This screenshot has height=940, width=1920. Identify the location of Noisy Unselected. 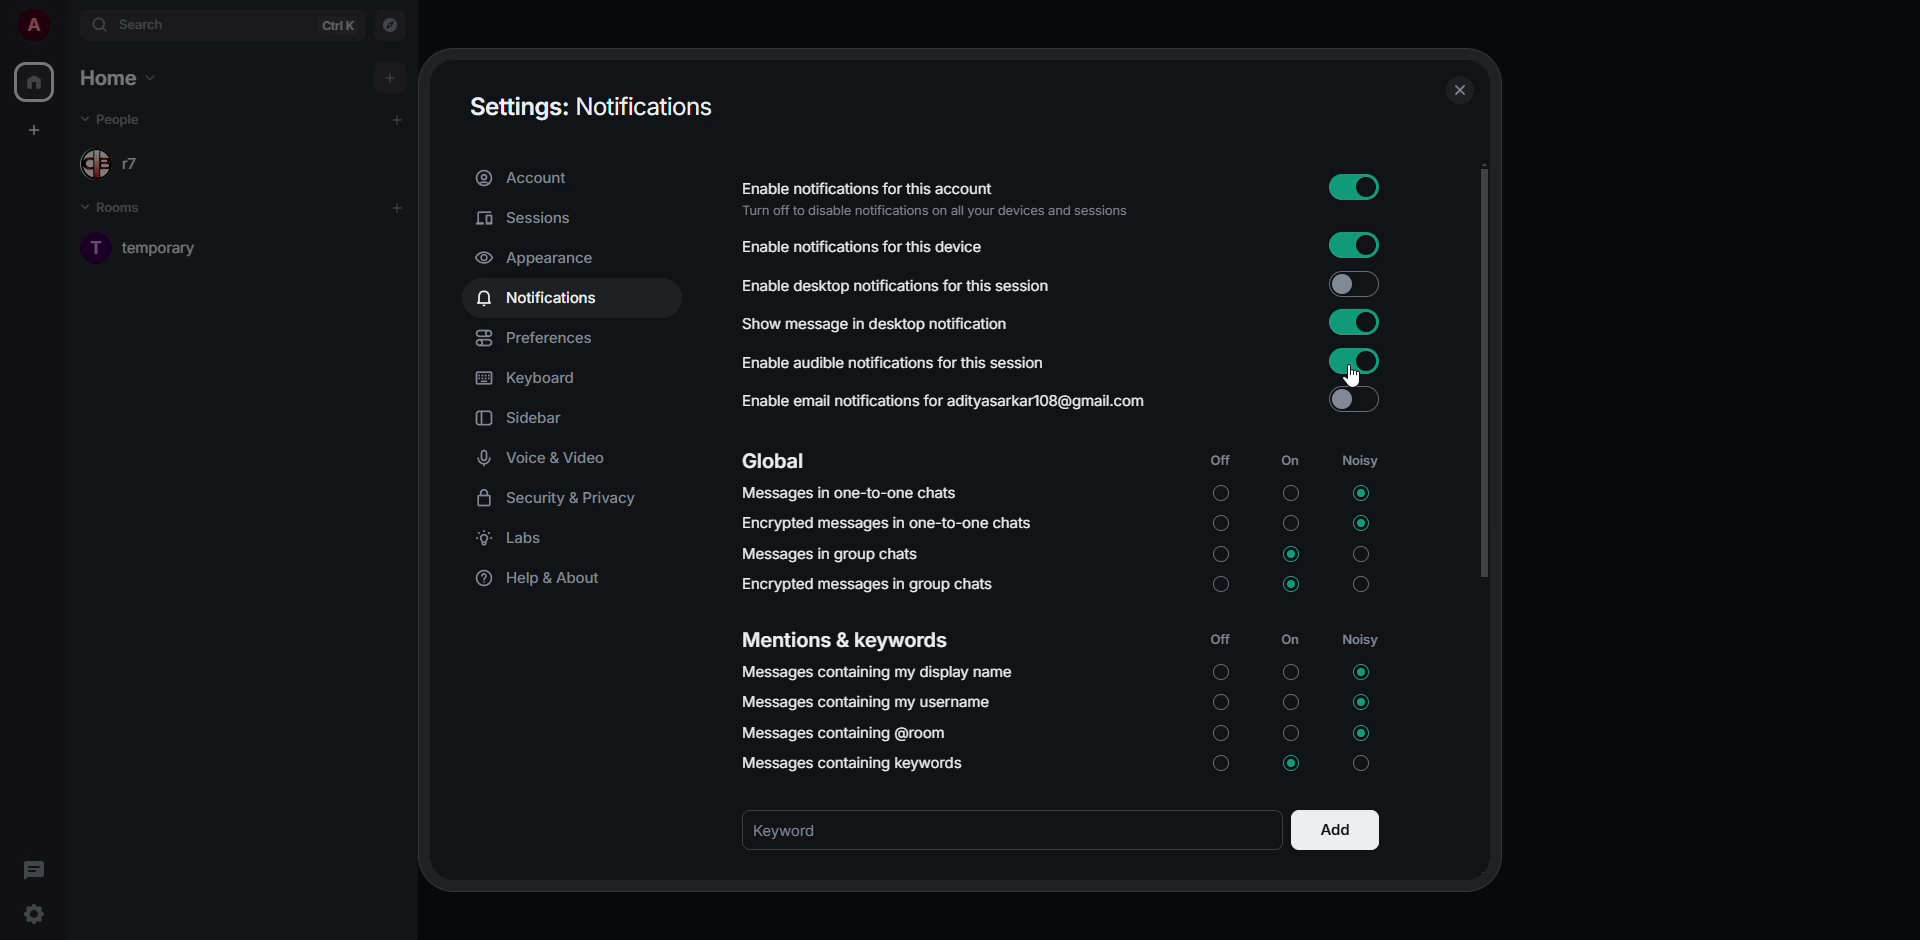
(1364, 555).